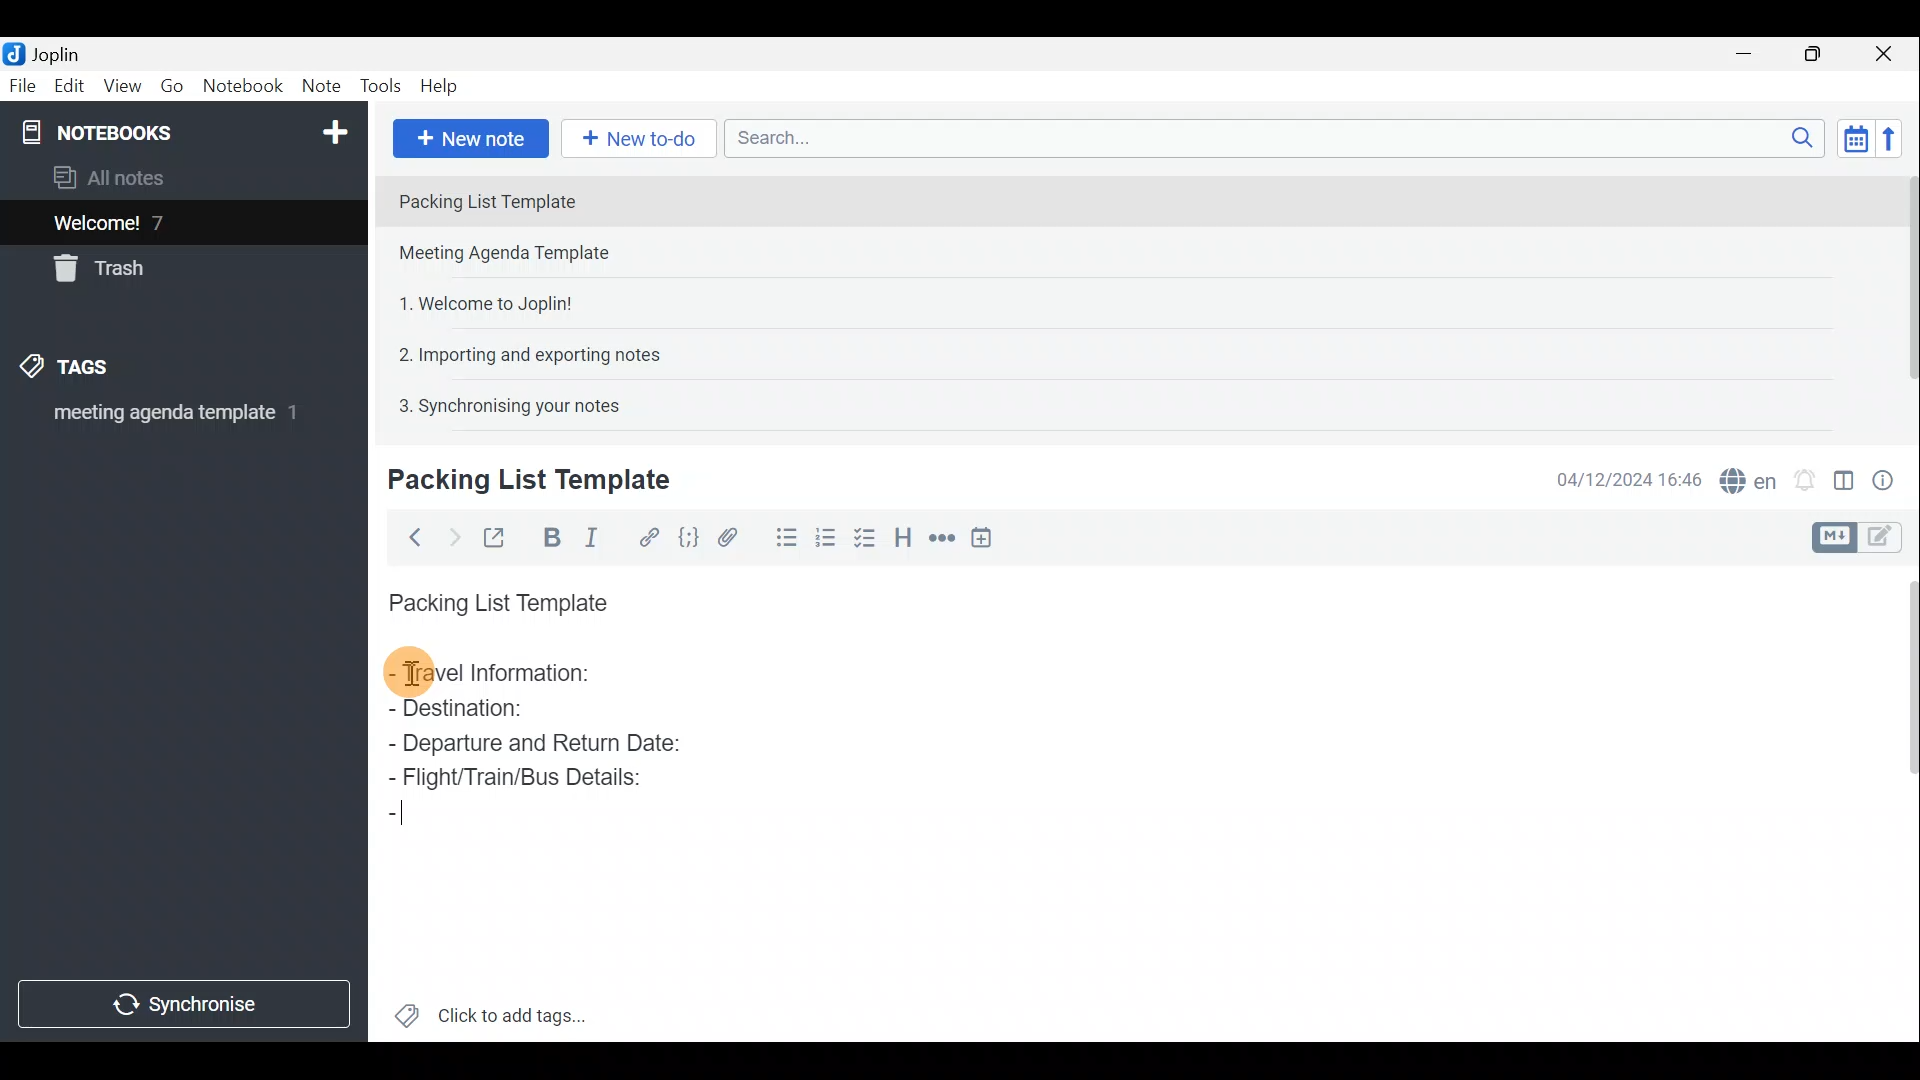  I want to click on Help, so click(442, 88).